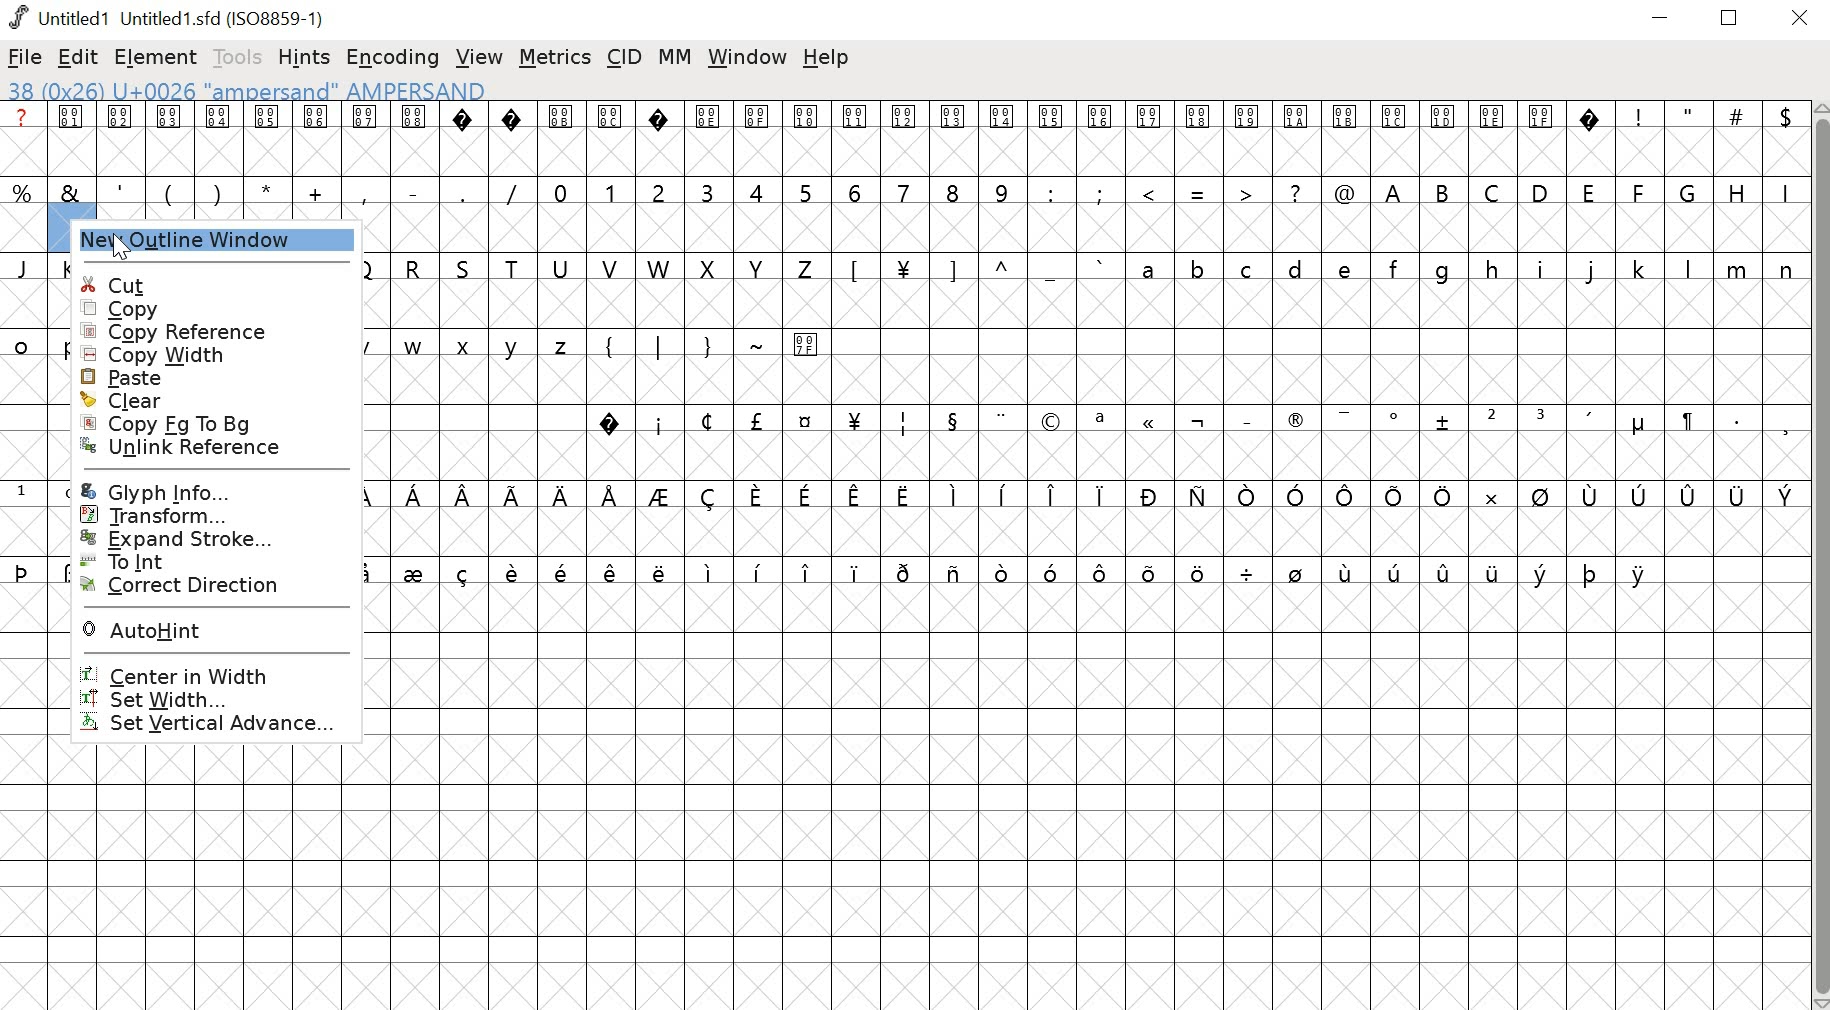 The image size is (1830, 1010). I want to click on 0001, so click(74, 139).